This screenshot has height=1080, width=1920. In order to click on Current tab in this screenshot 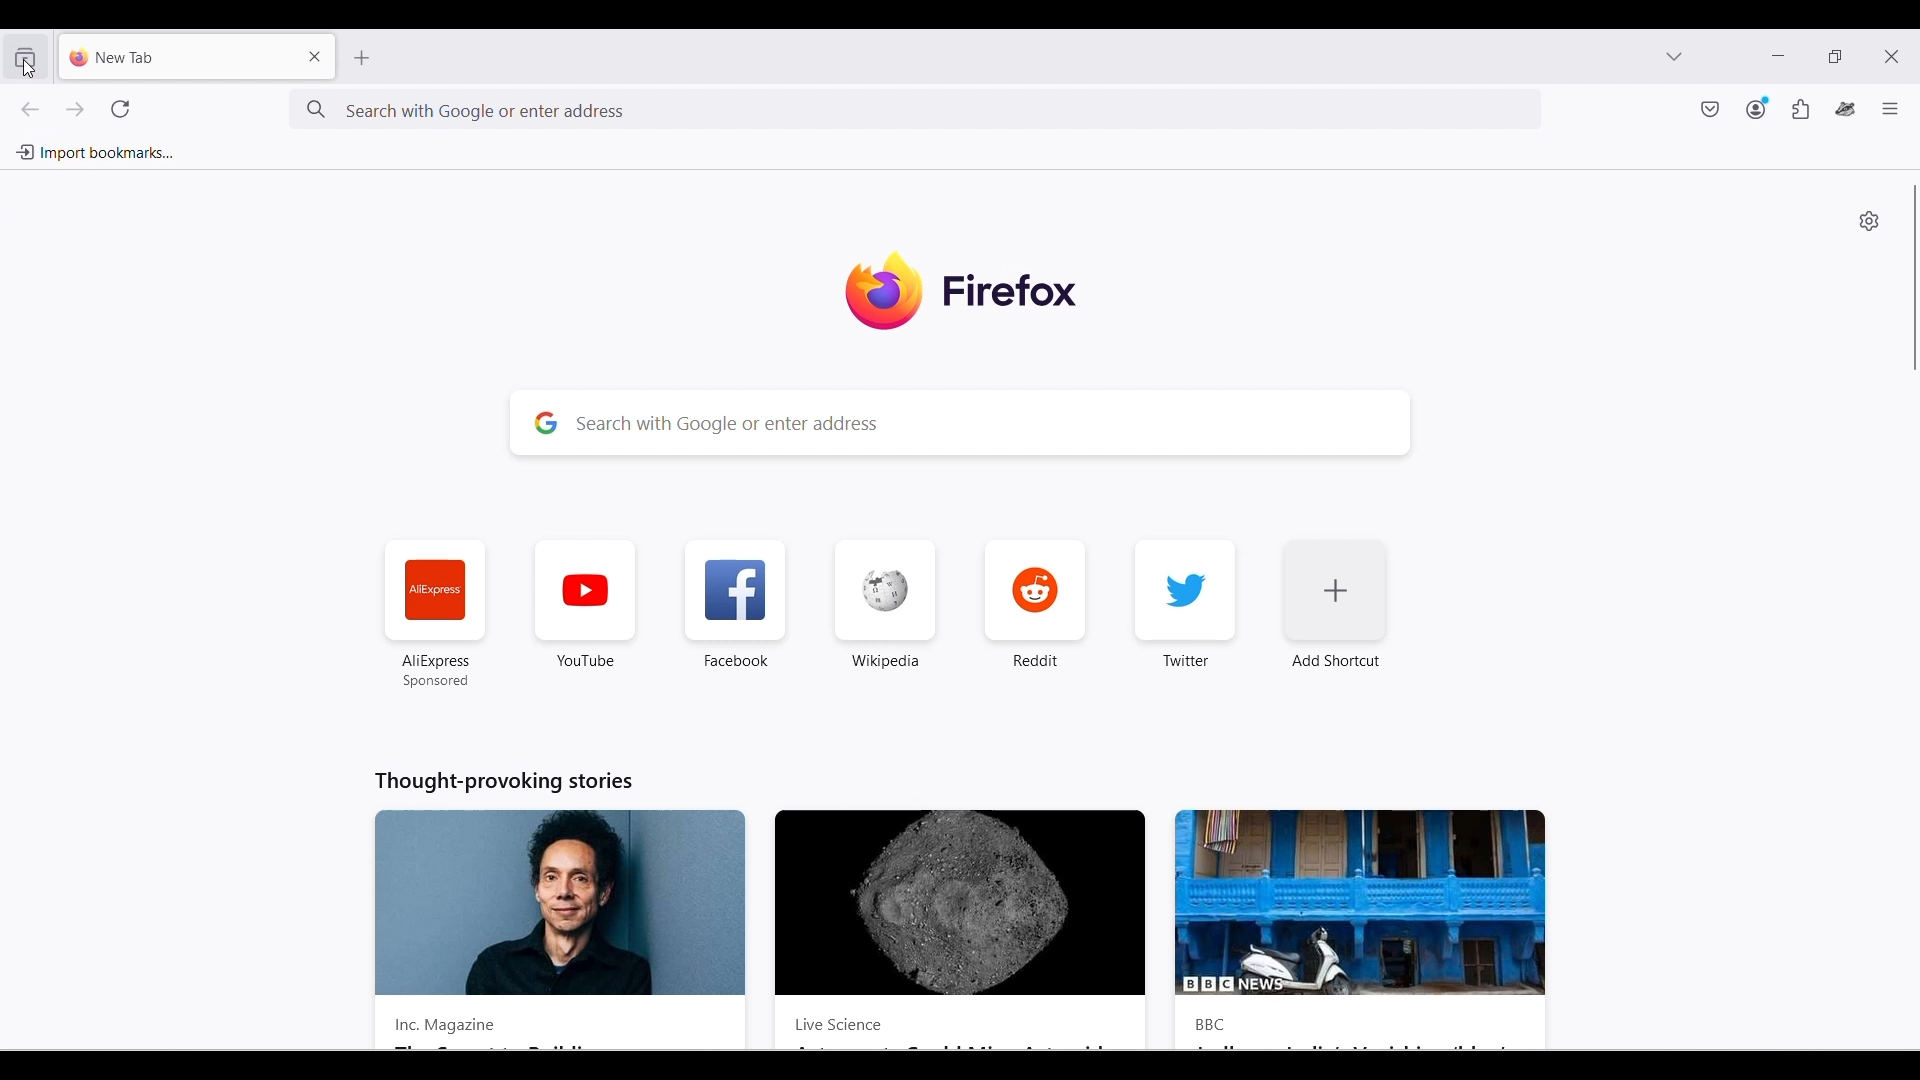, I will do `click(175, 56)`.